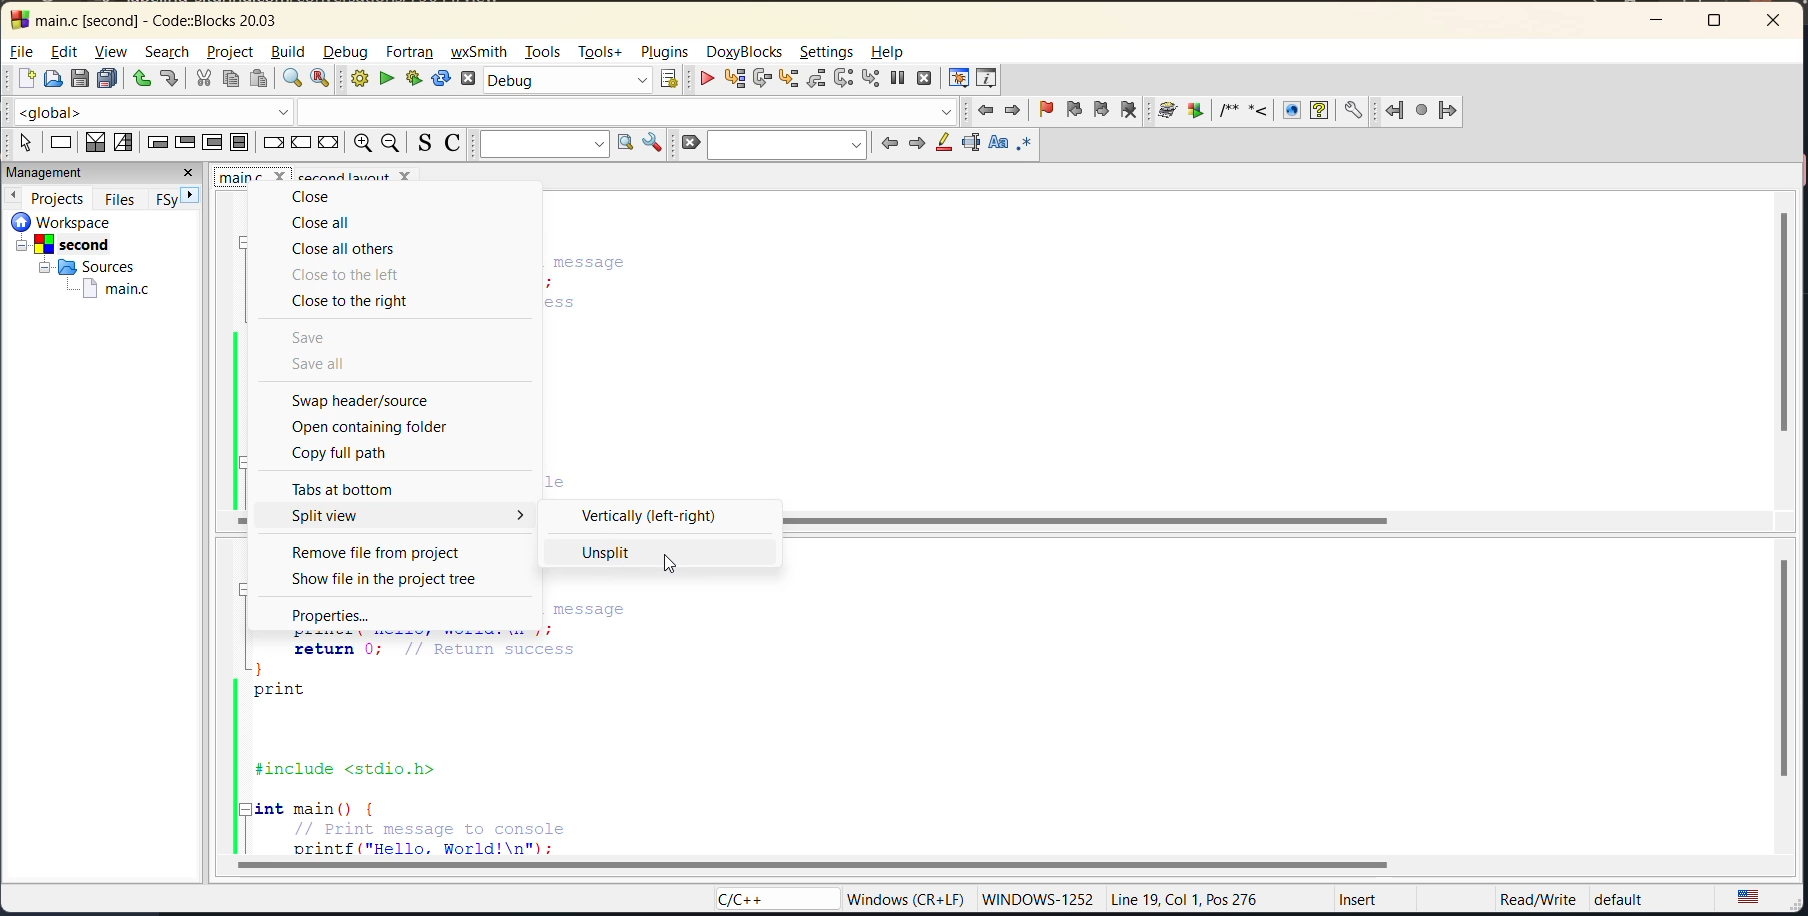  Describe the element at coordinates (28, 143) in the screenshot. I see `select` at that location.